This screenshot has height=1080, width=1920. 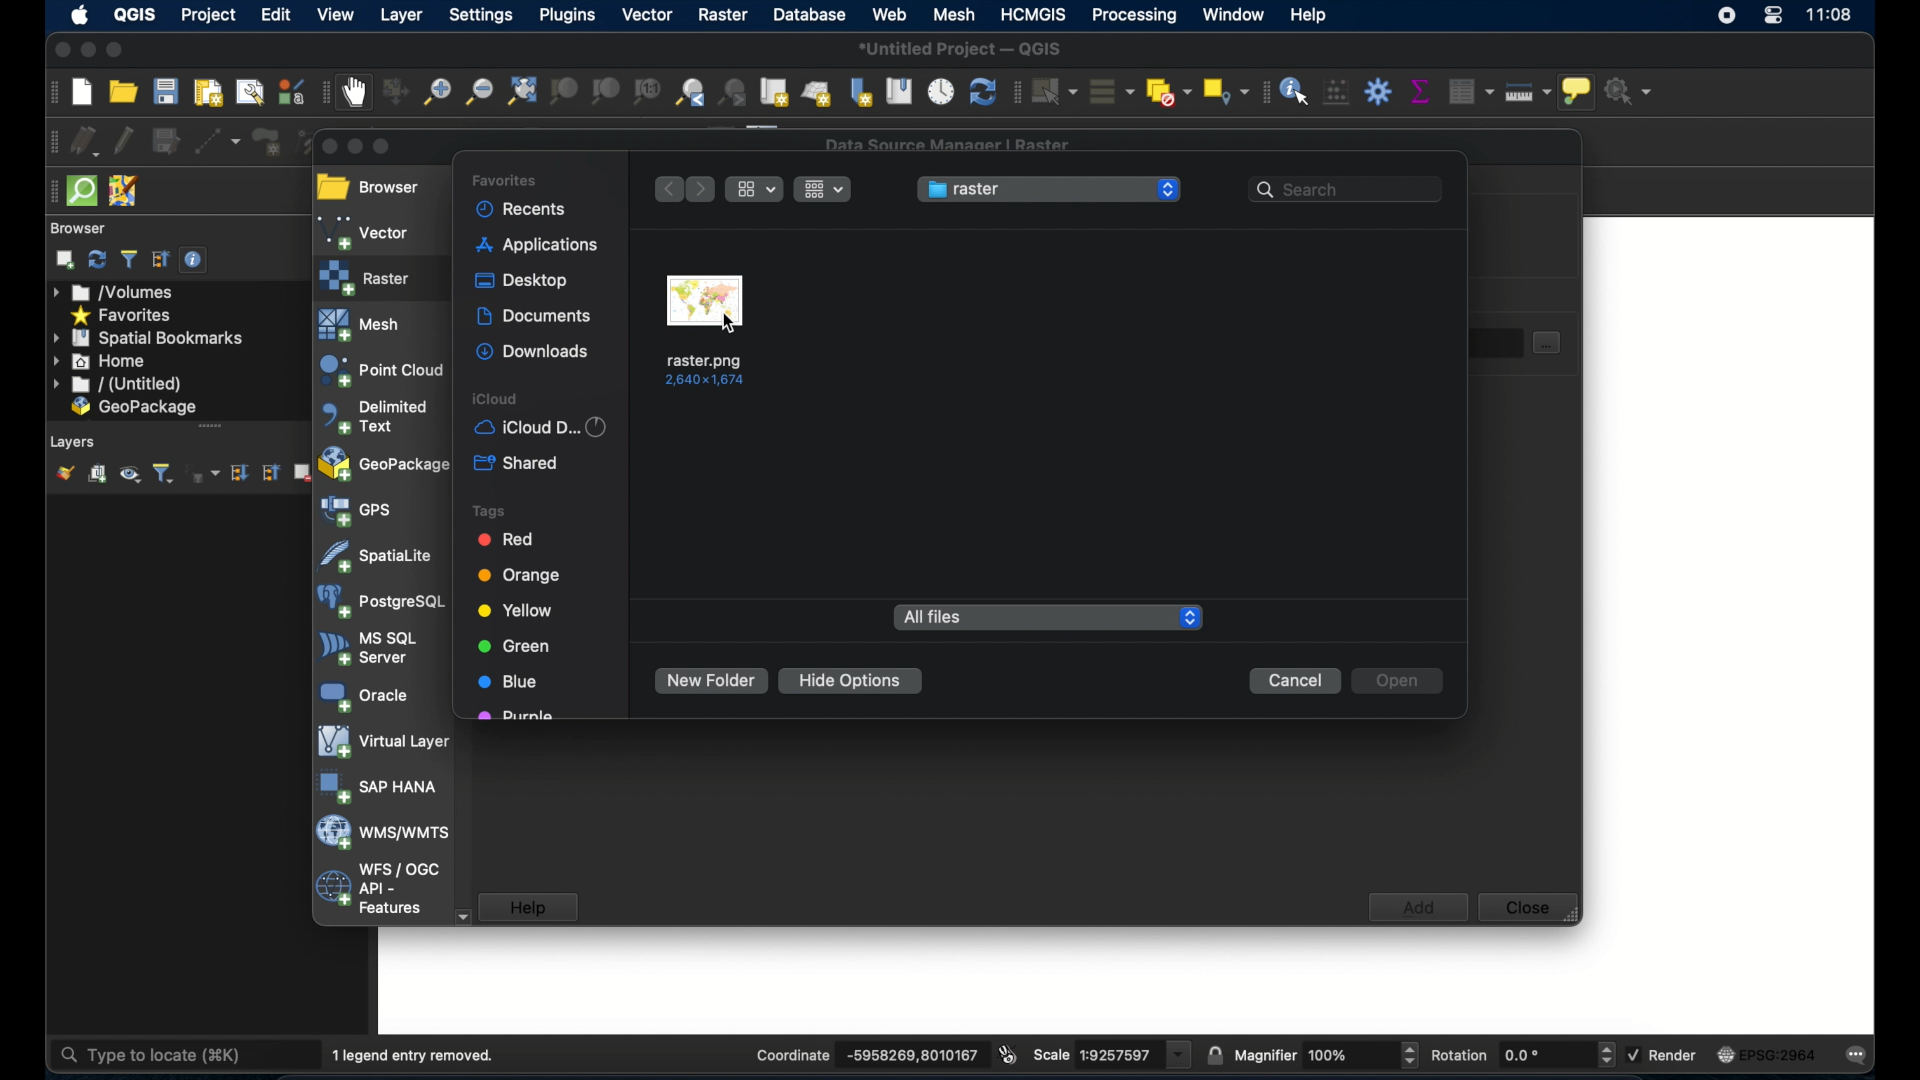 What do you see at coordinates (707, 679) in the screenshot?
I see `new folder` at bounding box center [707, 679].